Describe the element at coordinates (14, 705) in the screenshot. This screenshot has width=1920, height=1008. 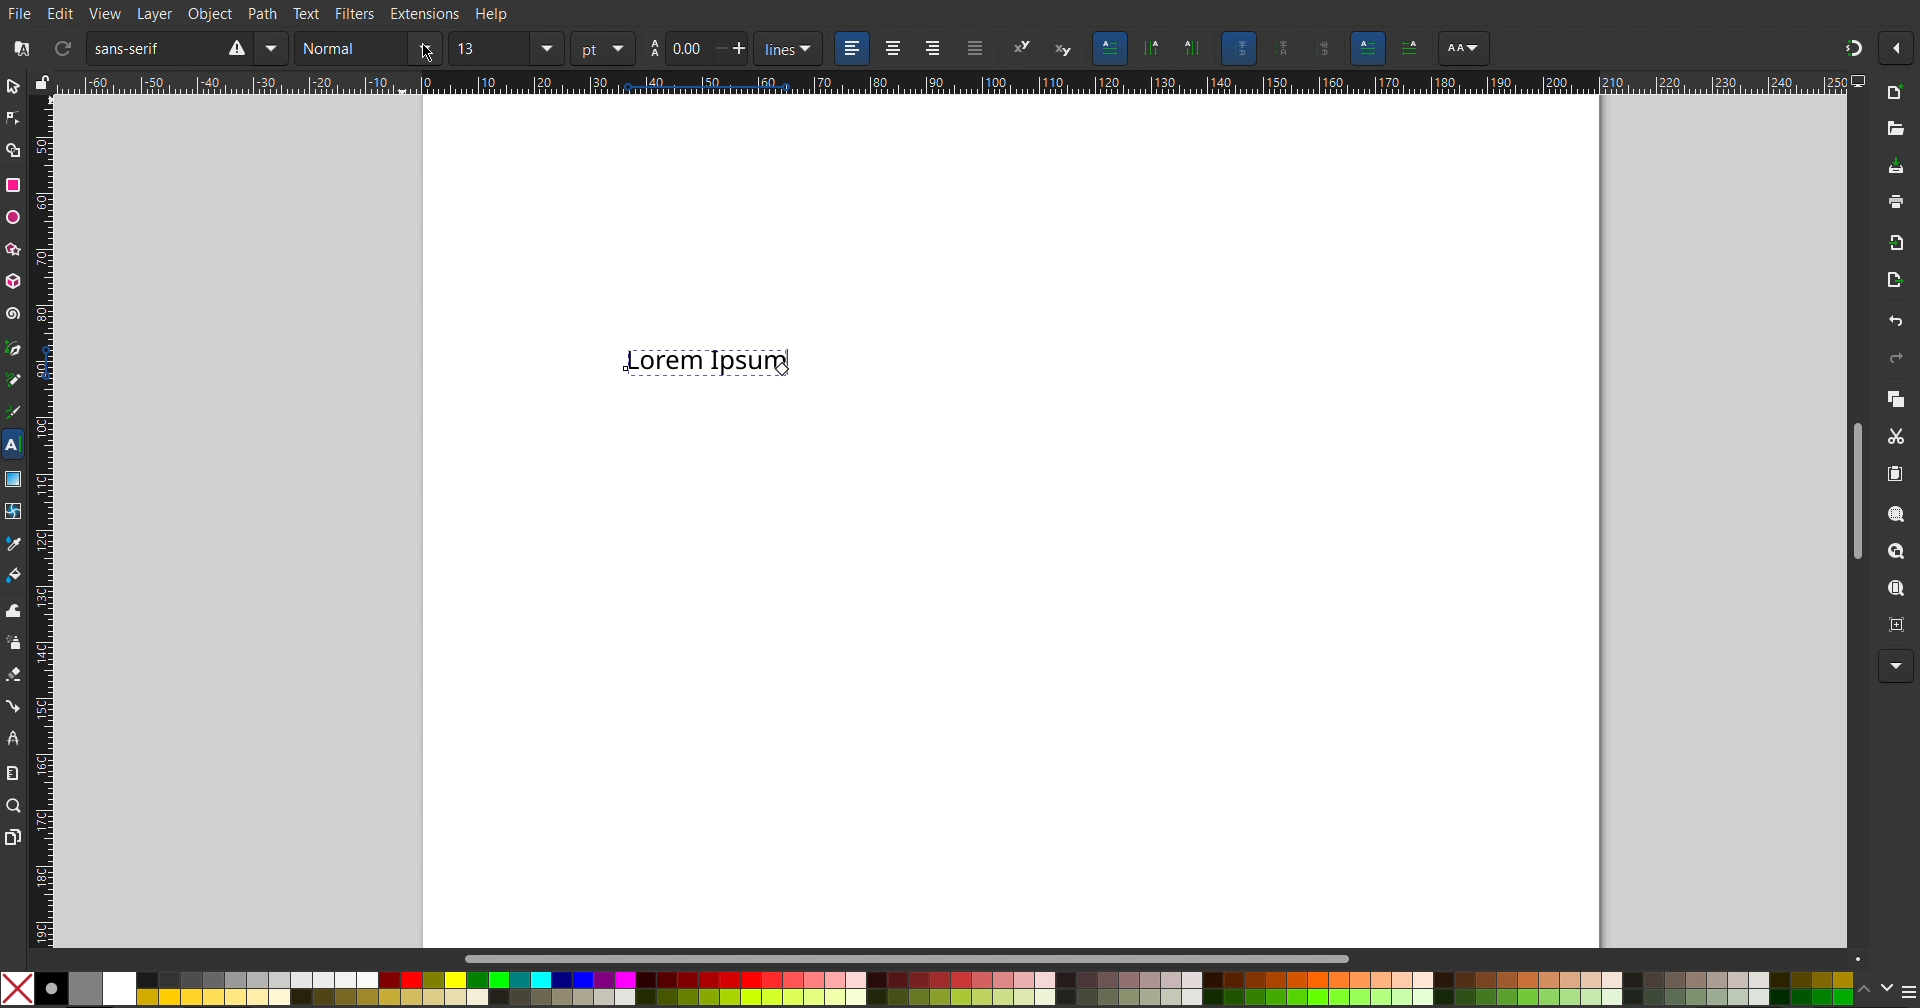
I see `Connector Tool` at that location.